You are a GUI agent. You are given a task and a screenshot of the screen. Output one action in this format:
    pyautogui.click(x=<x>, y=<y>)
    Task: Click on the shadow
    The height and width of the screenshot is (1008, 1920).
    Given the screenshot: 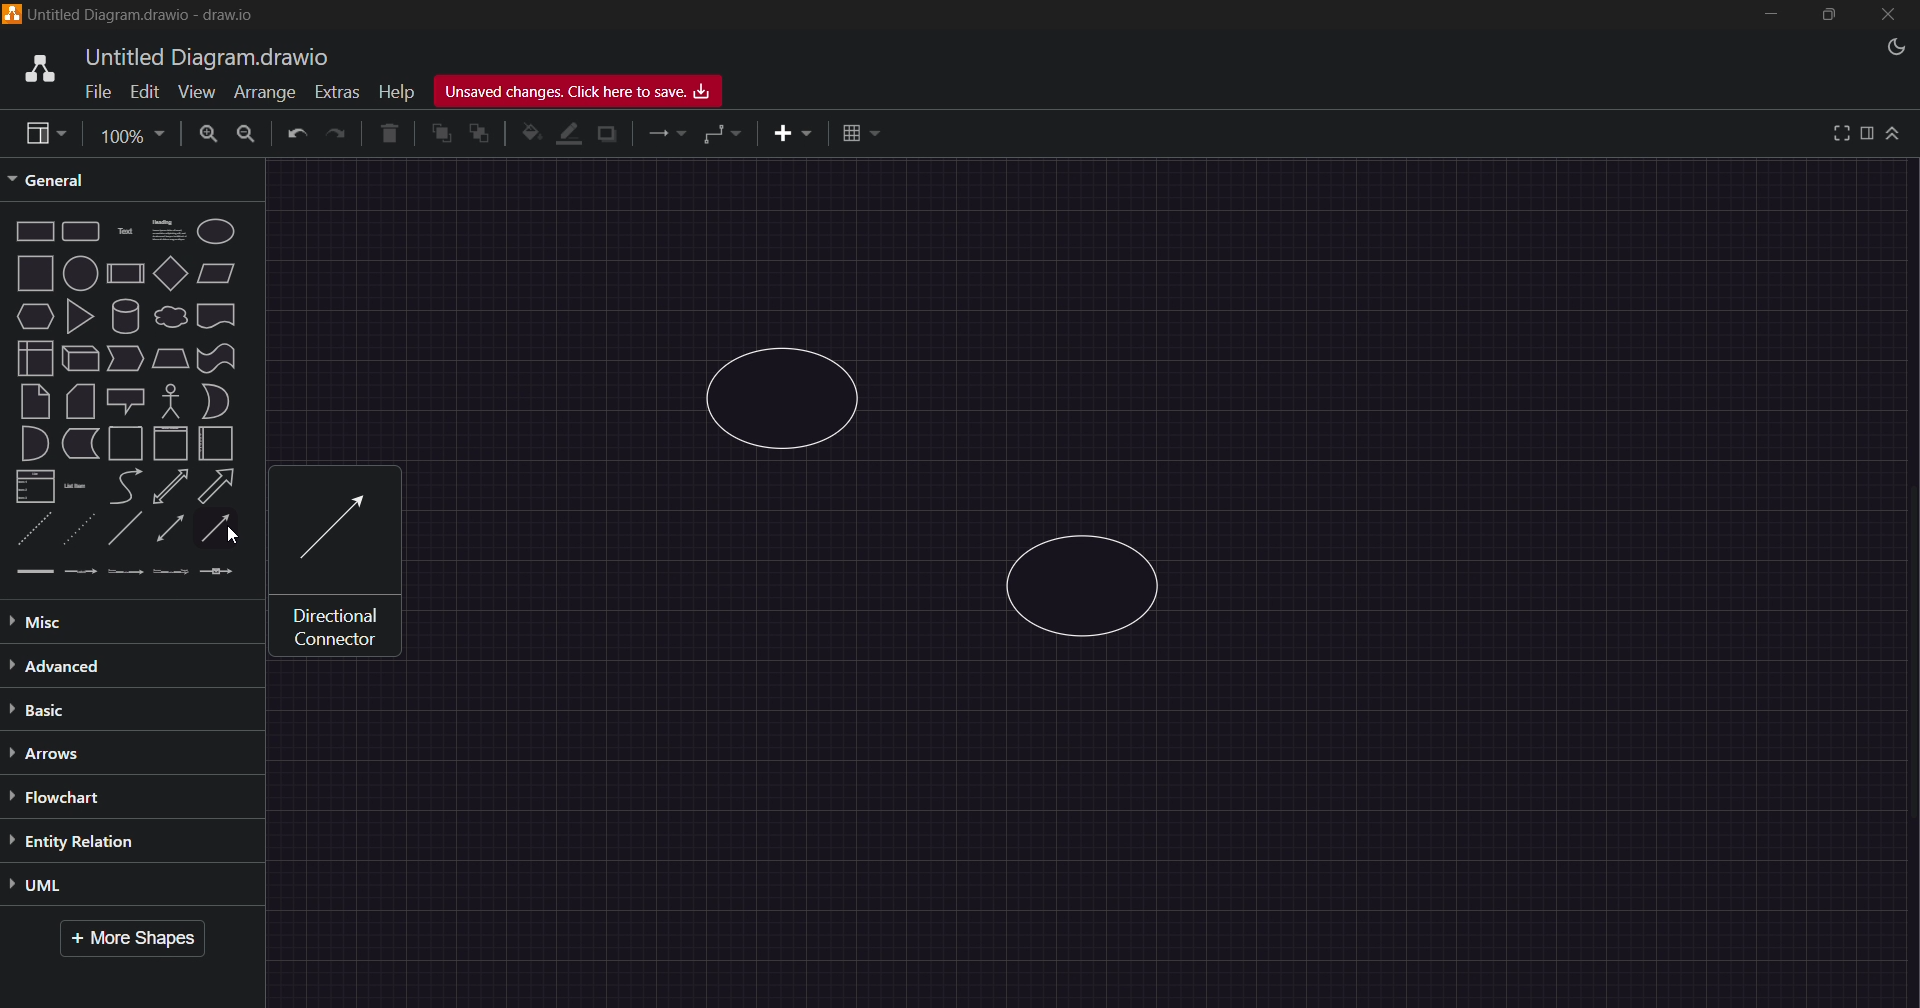 What is the action you would take?
    pyautogui.click(x=611, y=133)
    